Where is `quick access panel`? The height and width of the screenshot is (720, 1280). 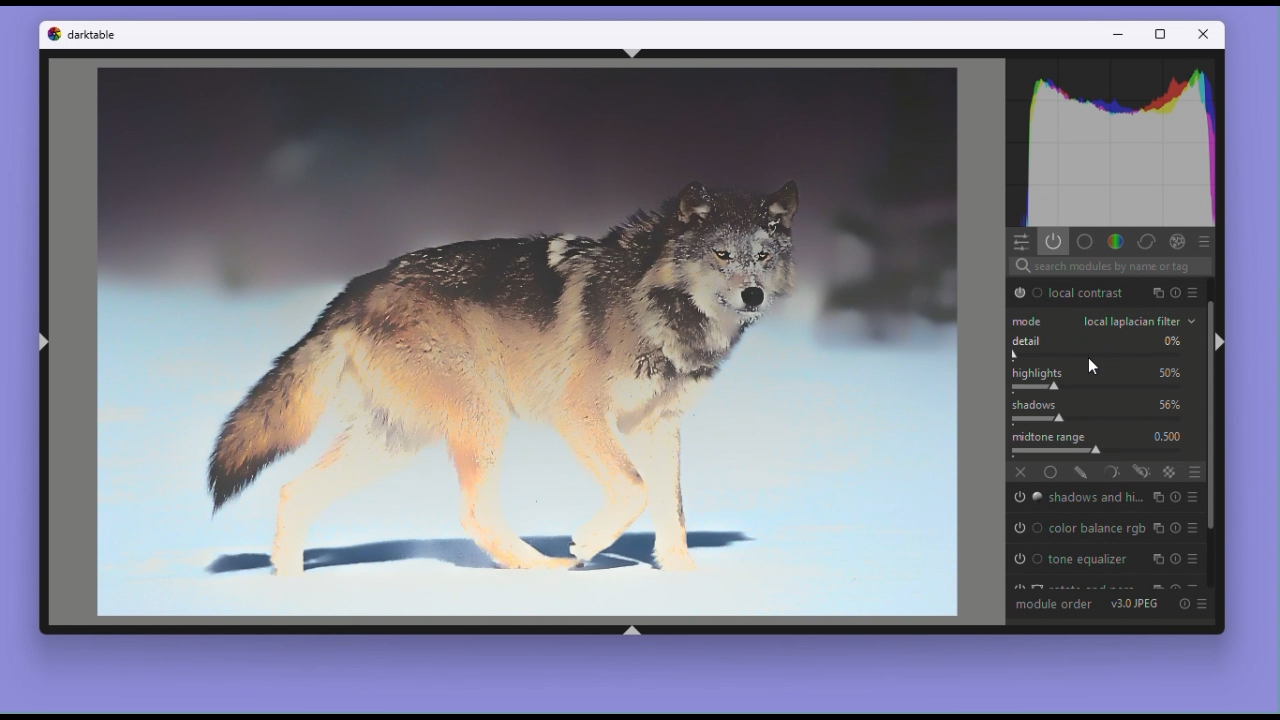 quick access panel is located at coordinates (1024, 242).